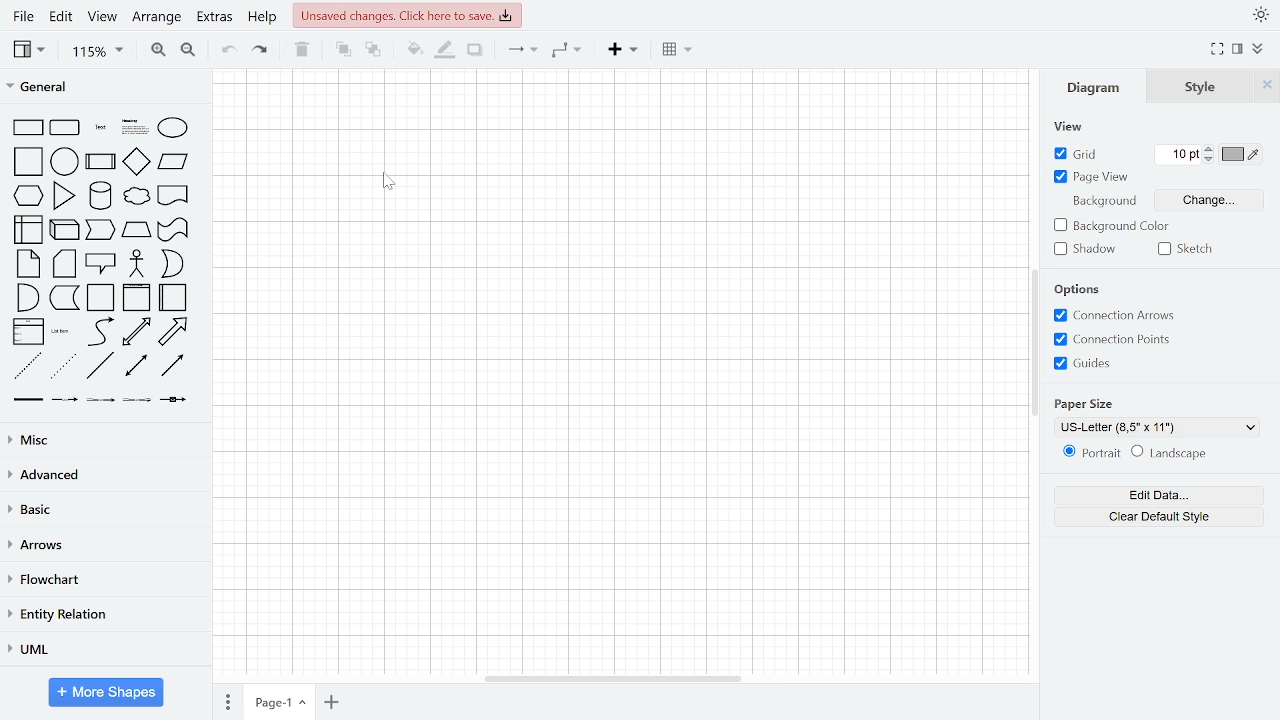  What do you see at coordinates (259, 51) in the screenshot?
I see `redo` at bounding box center [259, 51].